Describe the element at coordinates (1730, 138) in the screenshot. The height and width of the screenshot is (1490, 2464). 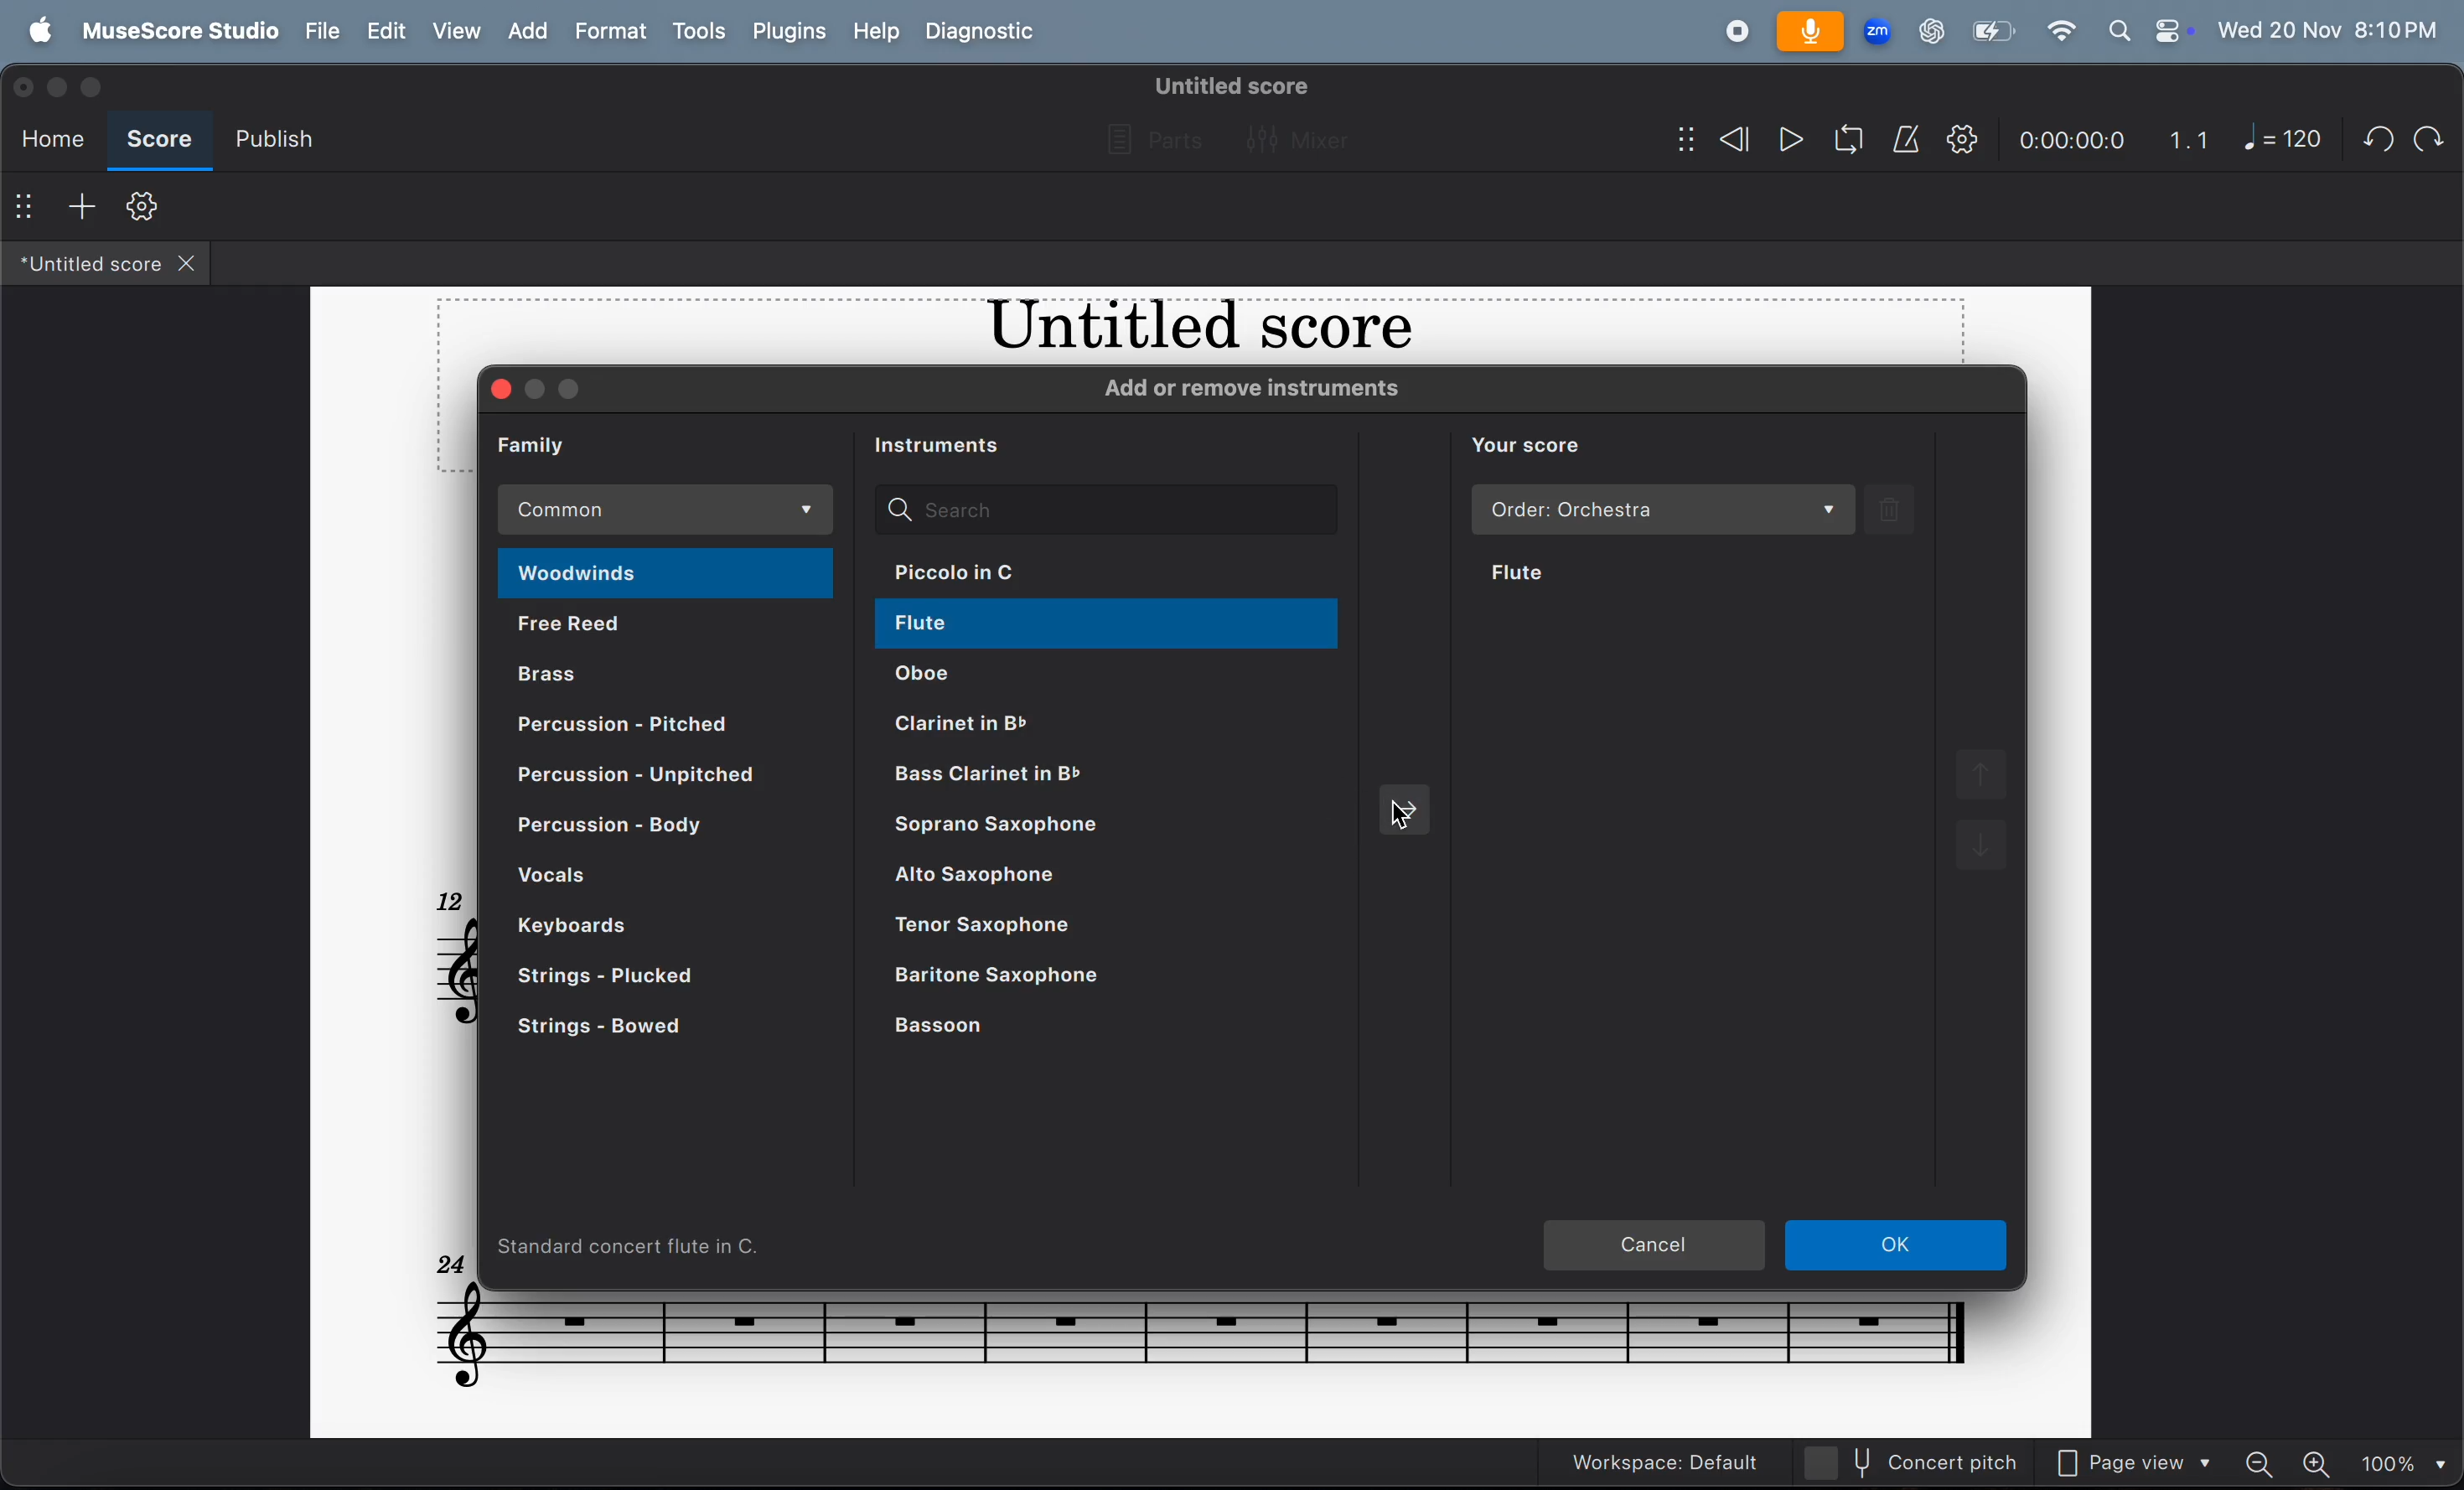
I see `rewind` at that location.